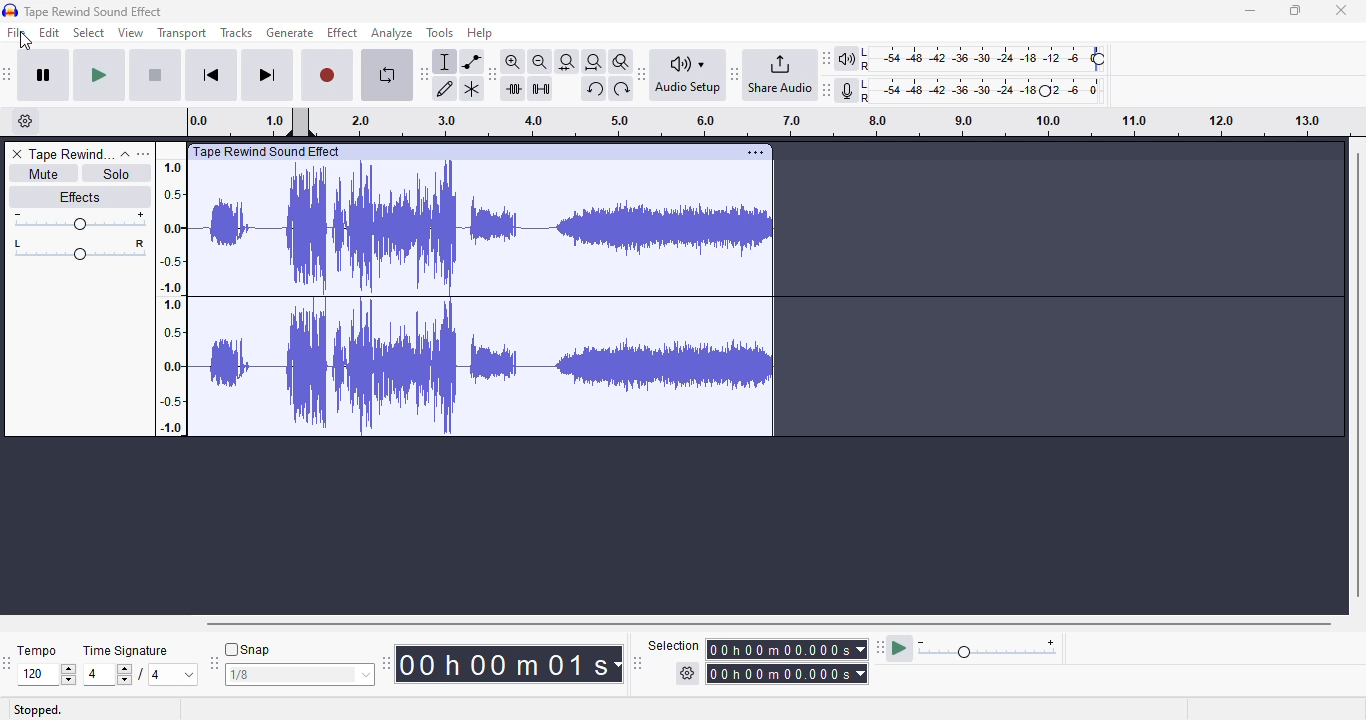 Image resolution: width=1366 pixels, height=720 pixels. What do you see at coordinates (156, 76) in the screenshot?
I see `stop` at bounding box center [156, 76].